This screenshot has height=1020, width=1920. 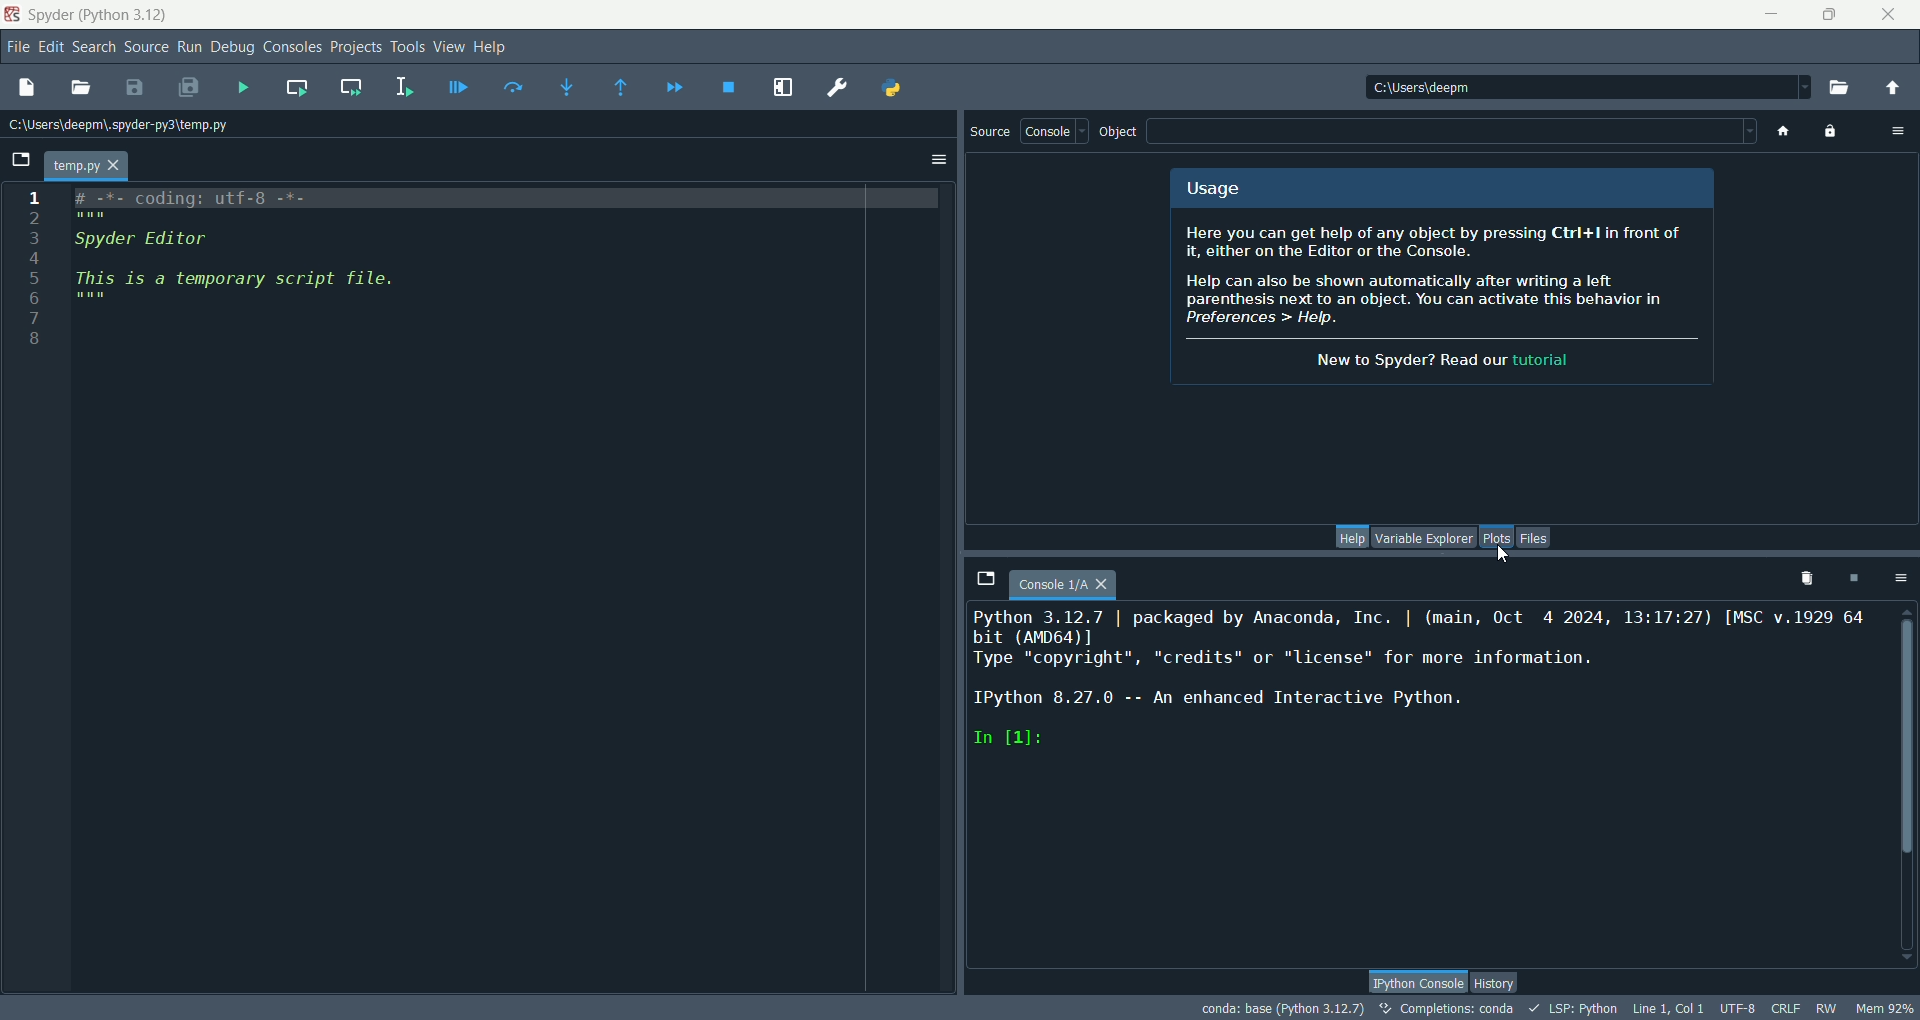 I want to click on interrupt kernel, so click(x=1857, y=577).